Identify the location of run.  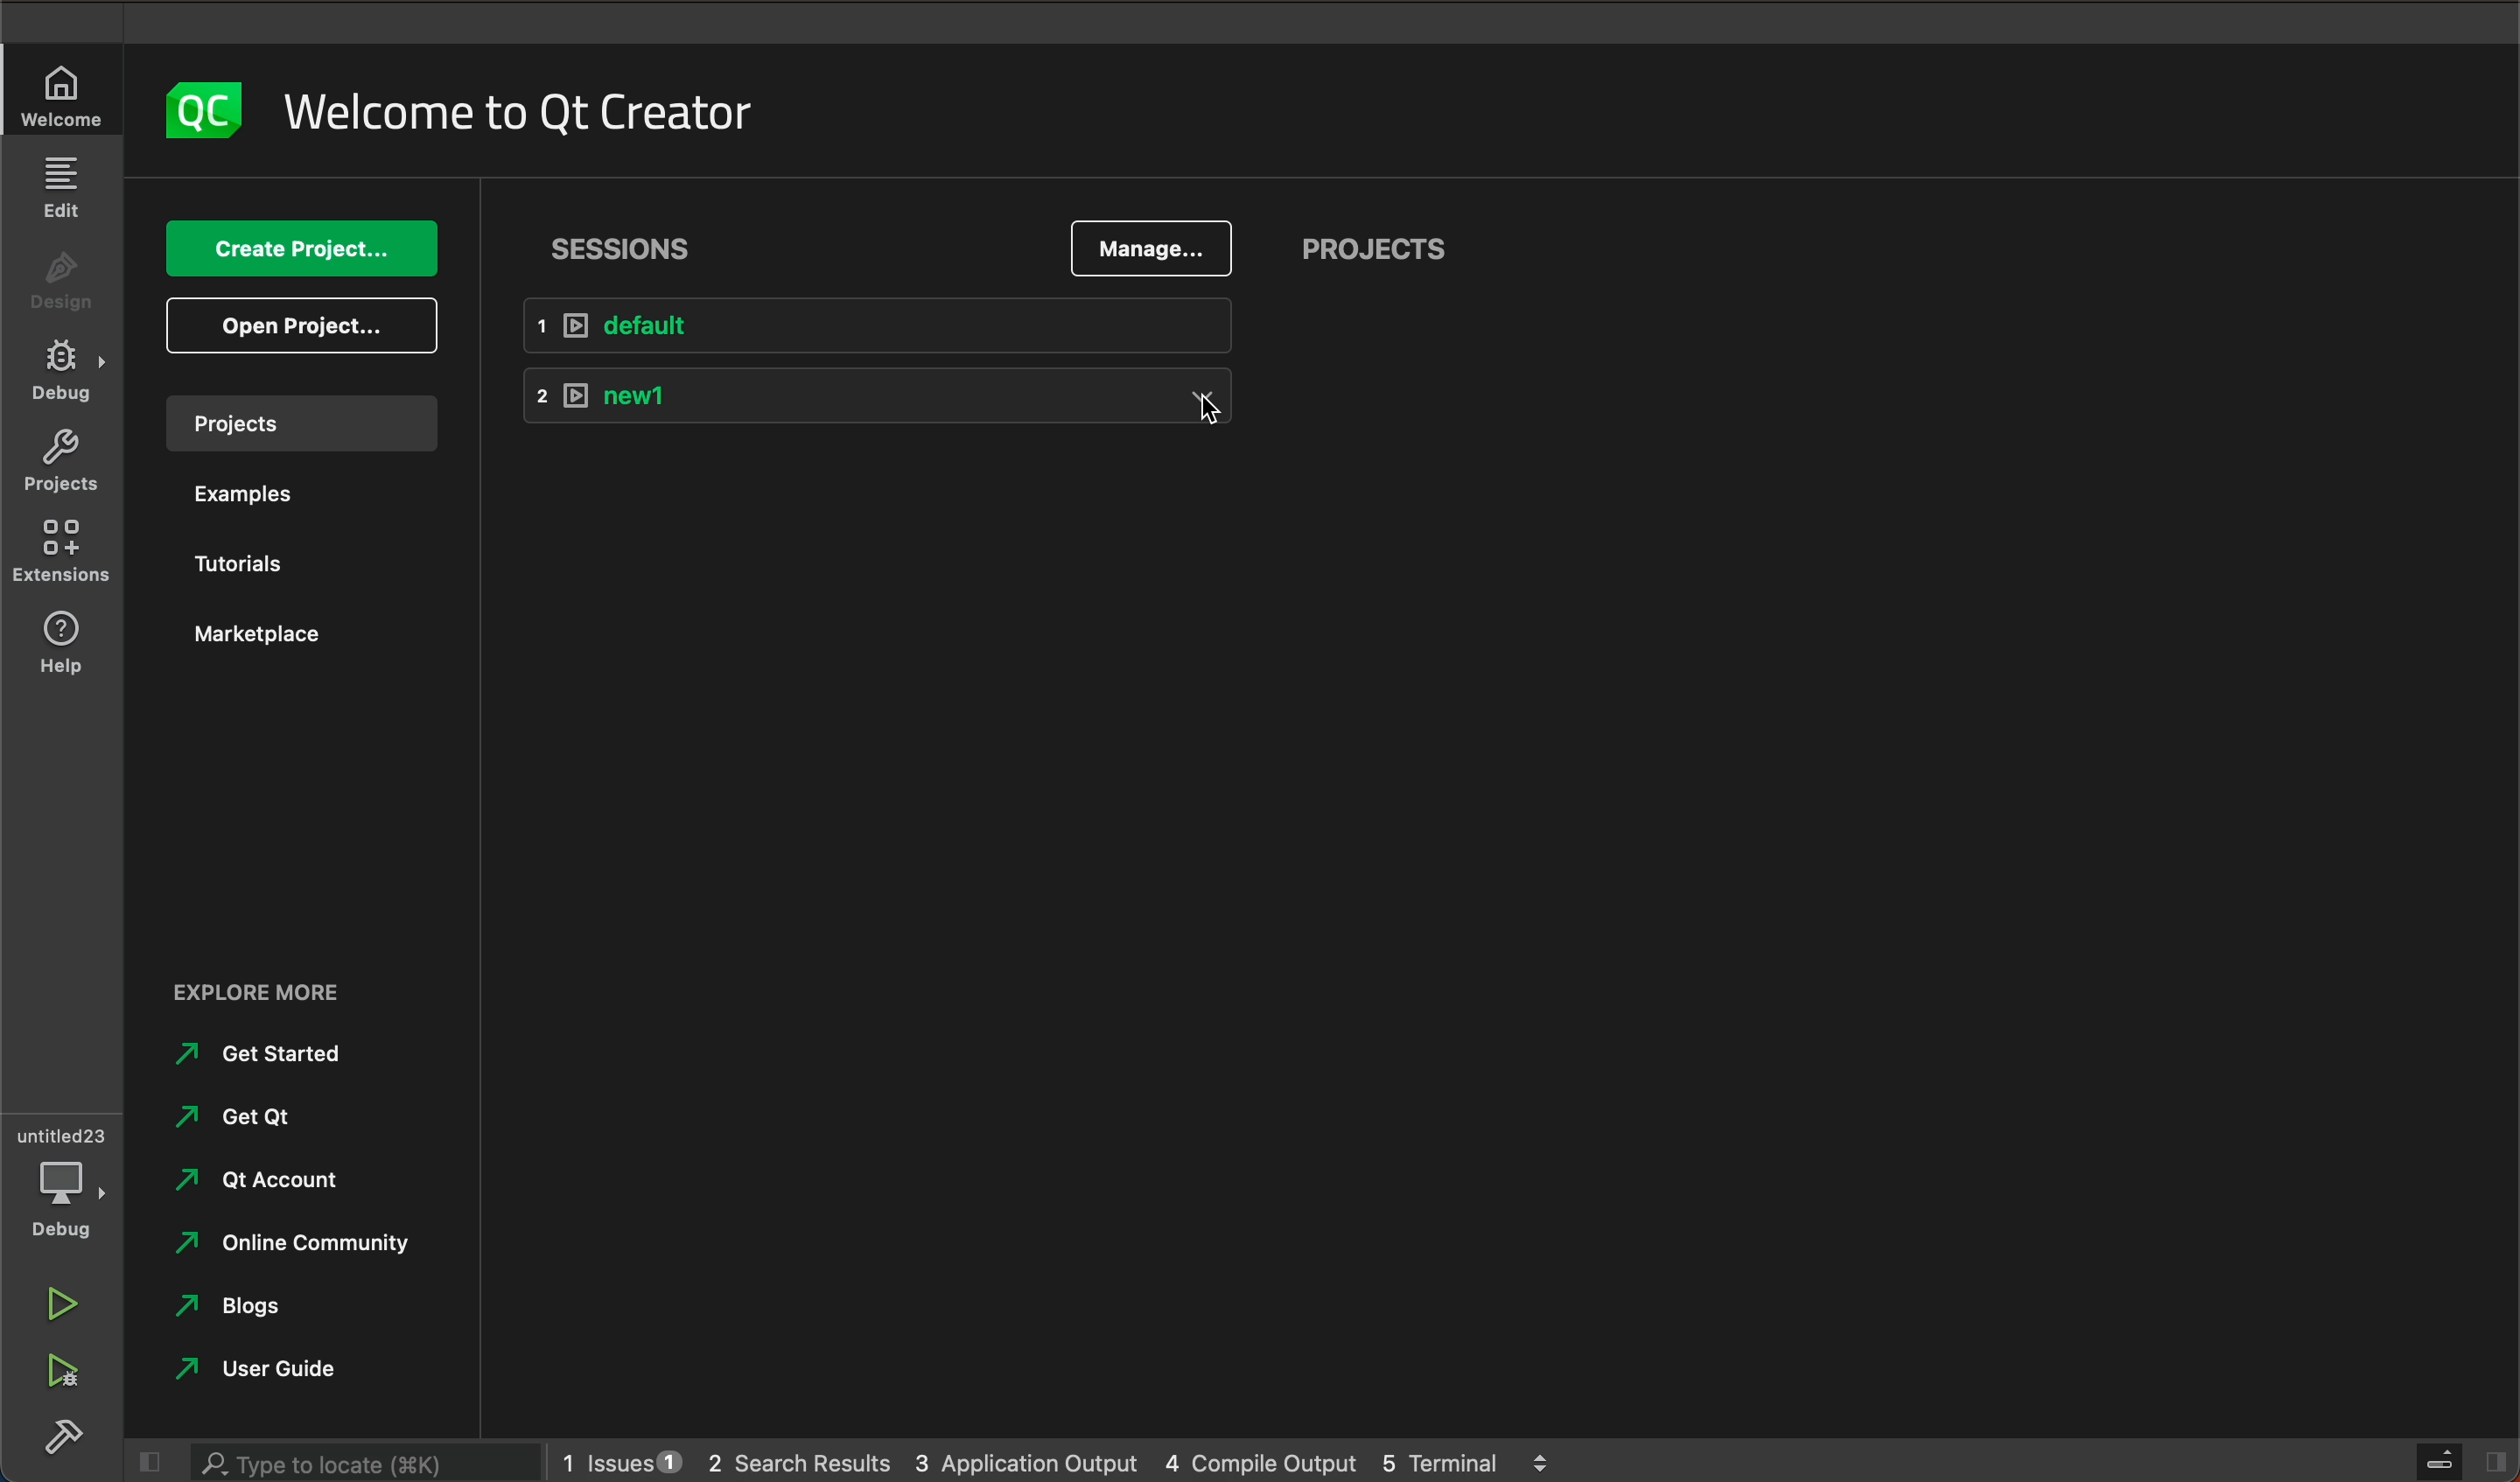
(57, 1307).